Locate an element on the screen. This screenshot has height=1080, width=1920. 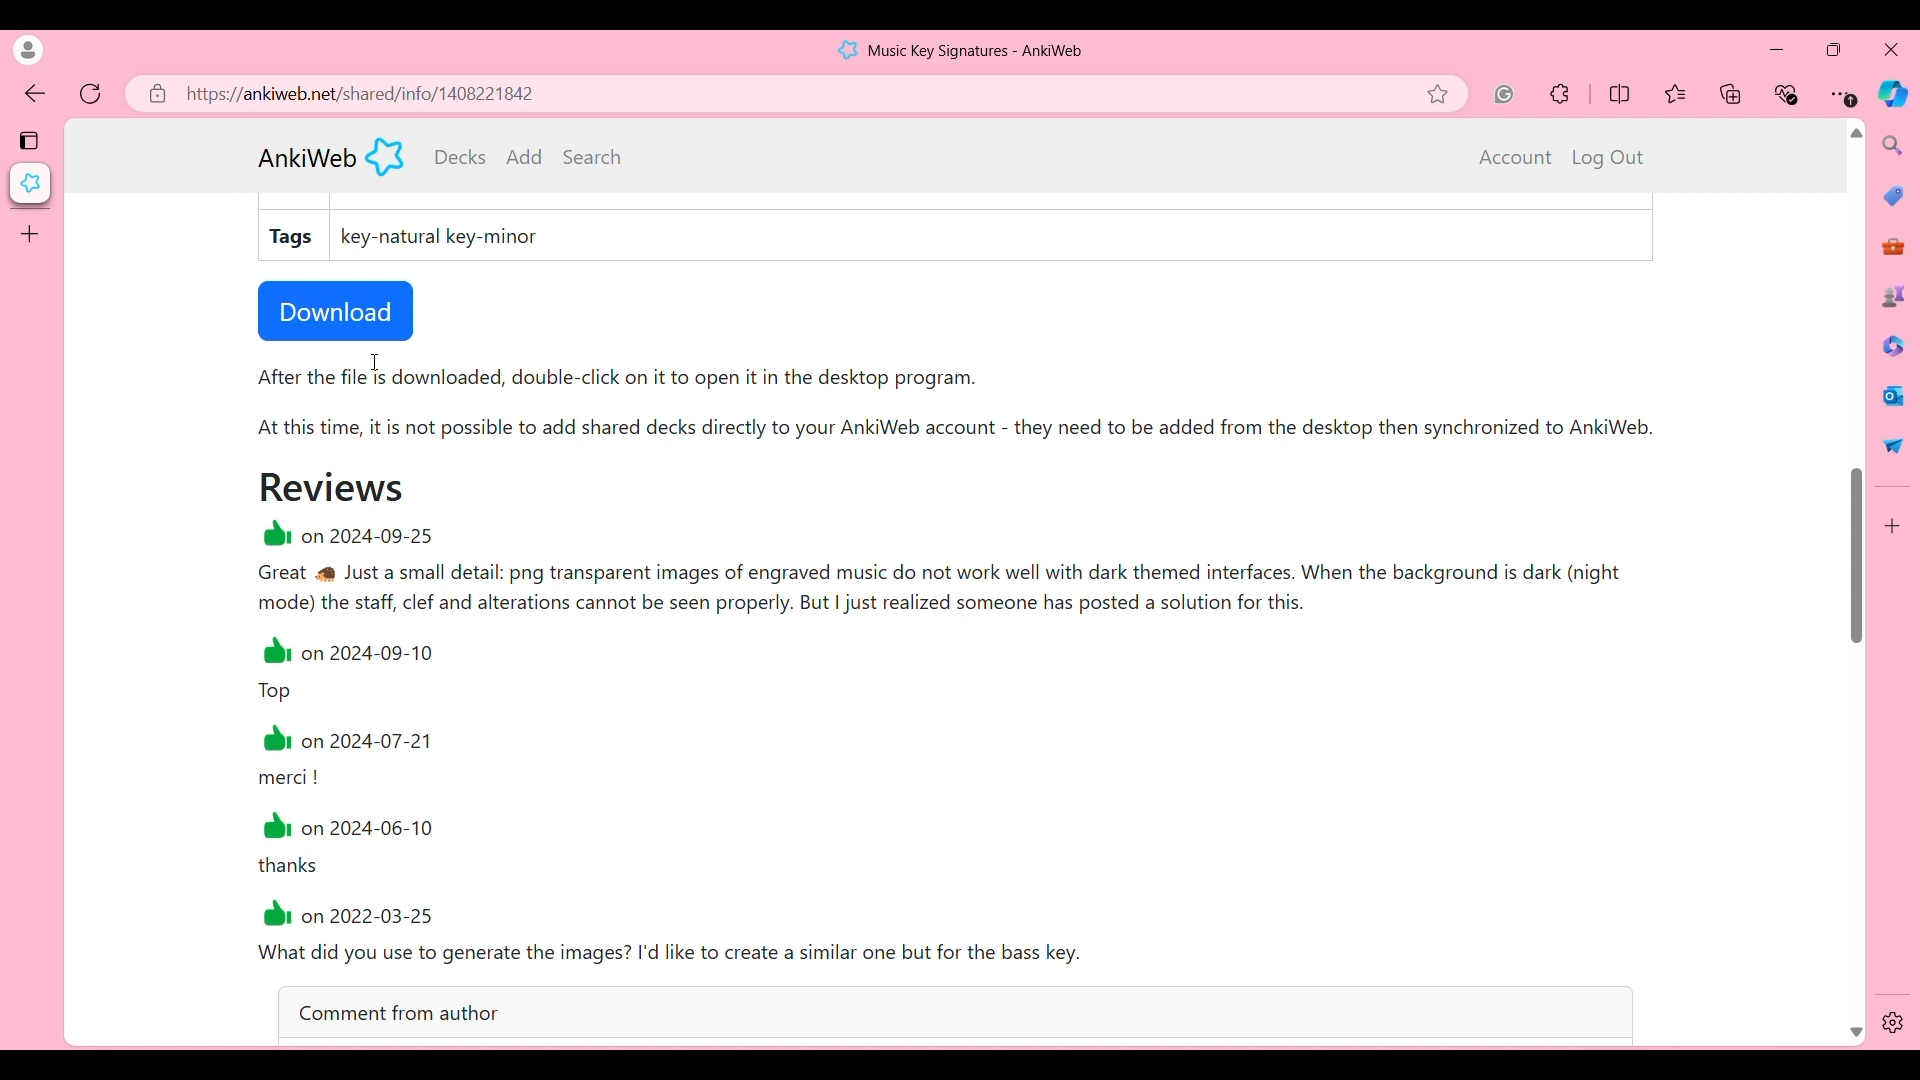
Games is located at coordinates (1893, 295).